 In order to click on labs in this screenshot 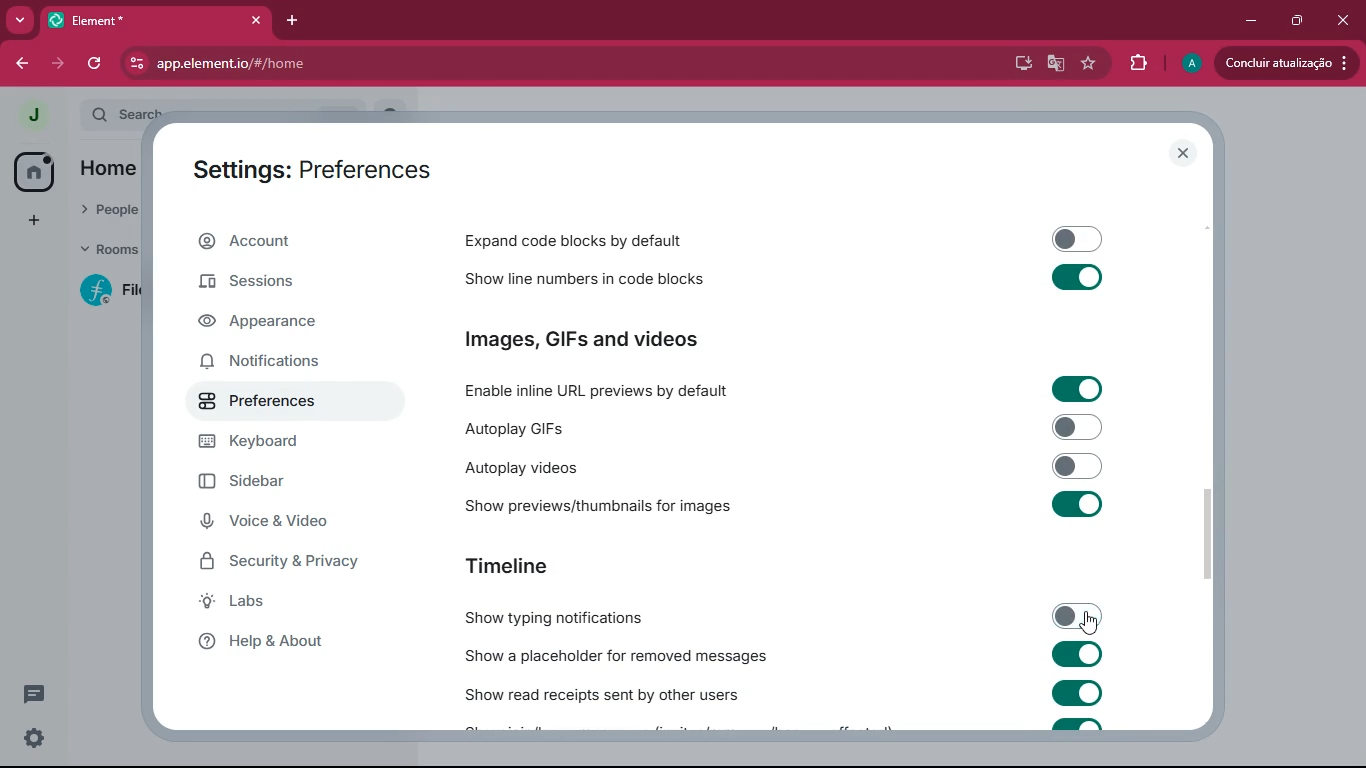, I will do `click(270, 603)`.